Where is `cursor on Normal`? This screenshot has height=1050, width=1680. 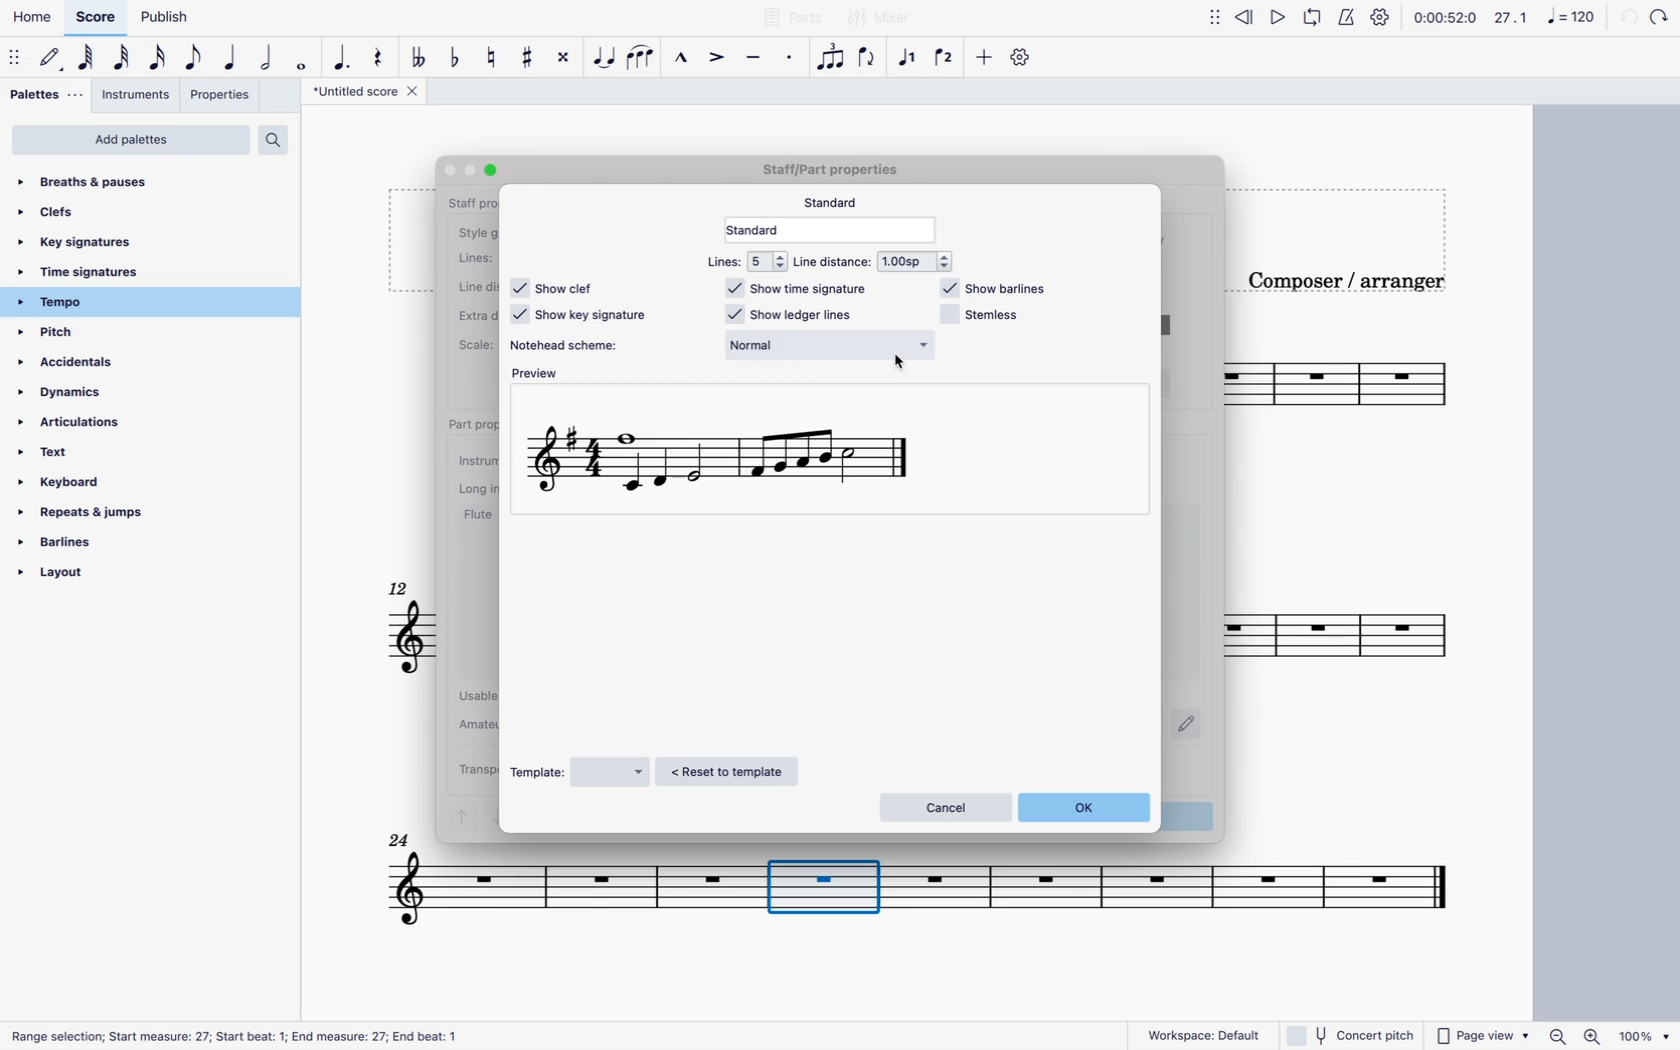 cursor on Normal is located at coordinates (902, 359).